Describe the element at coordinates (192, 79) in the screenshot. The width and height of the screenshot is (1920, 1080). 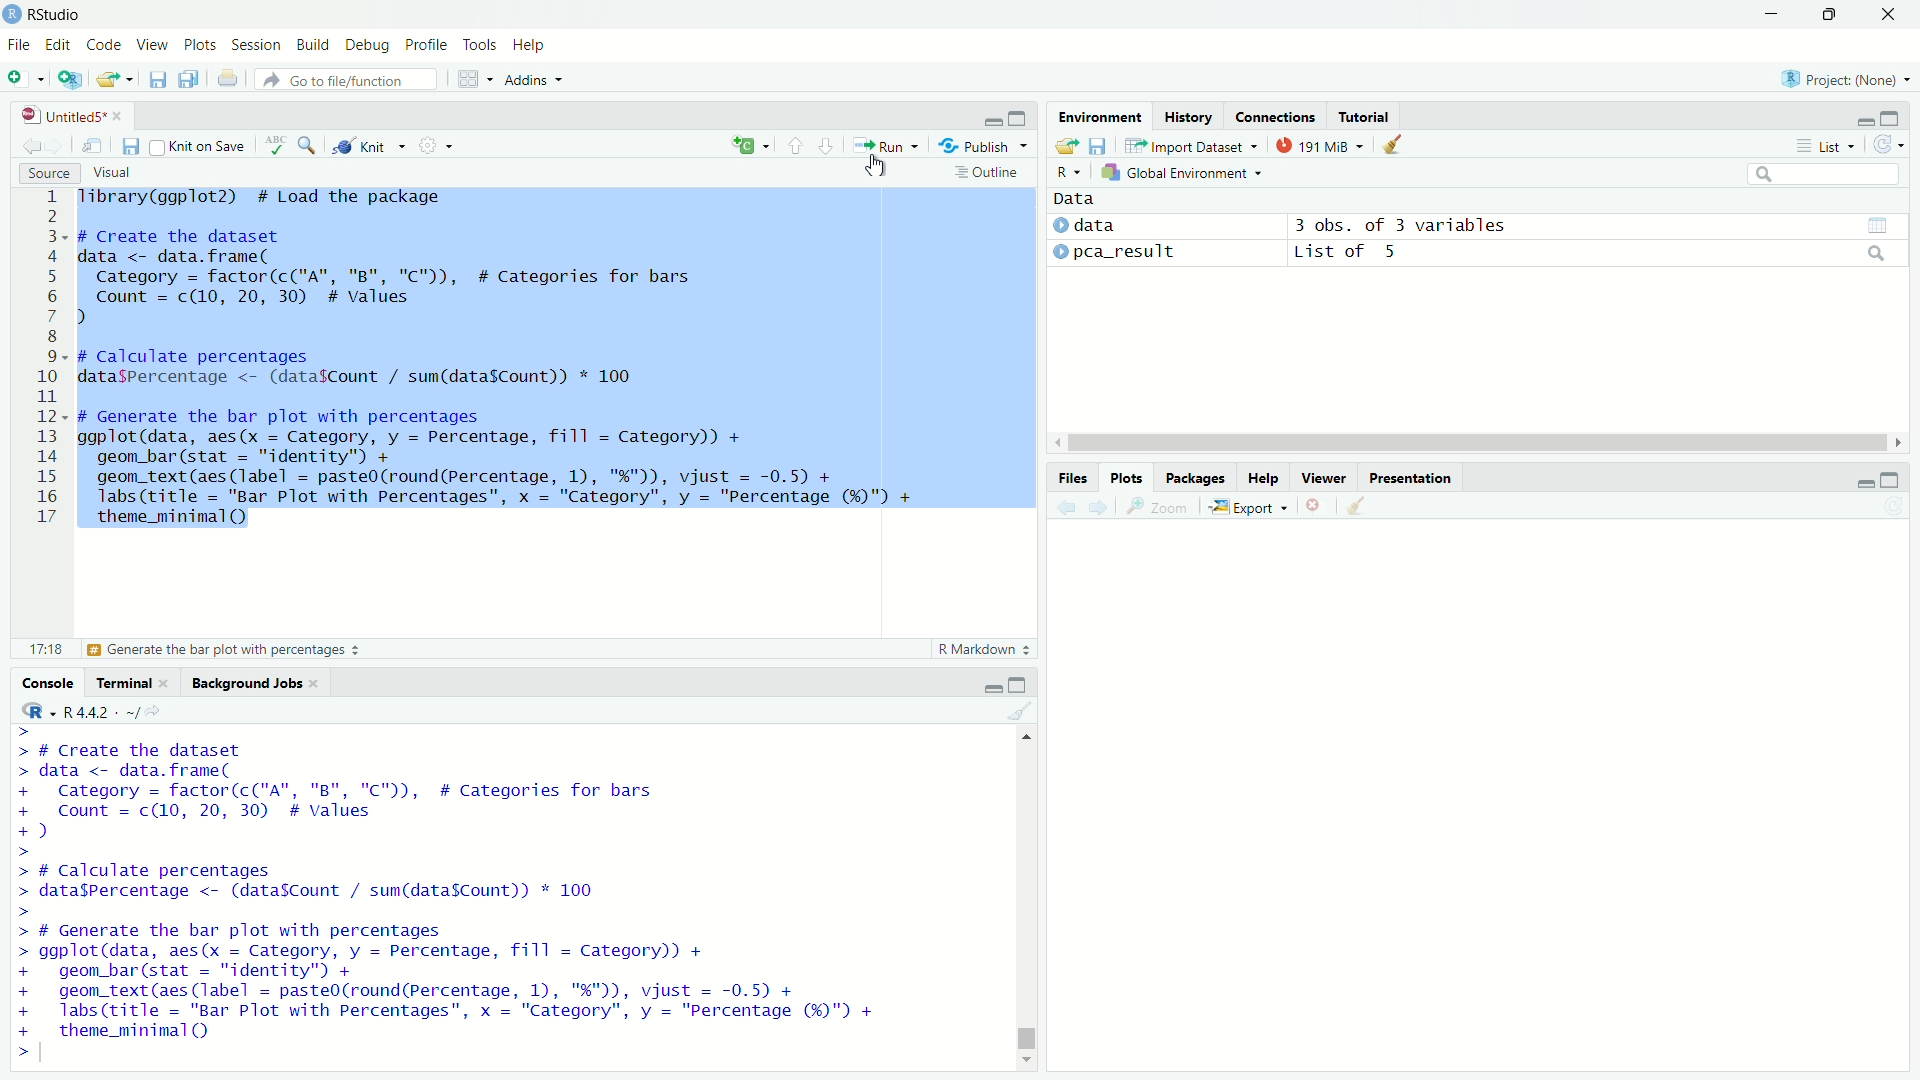
I see `save all` at that location.